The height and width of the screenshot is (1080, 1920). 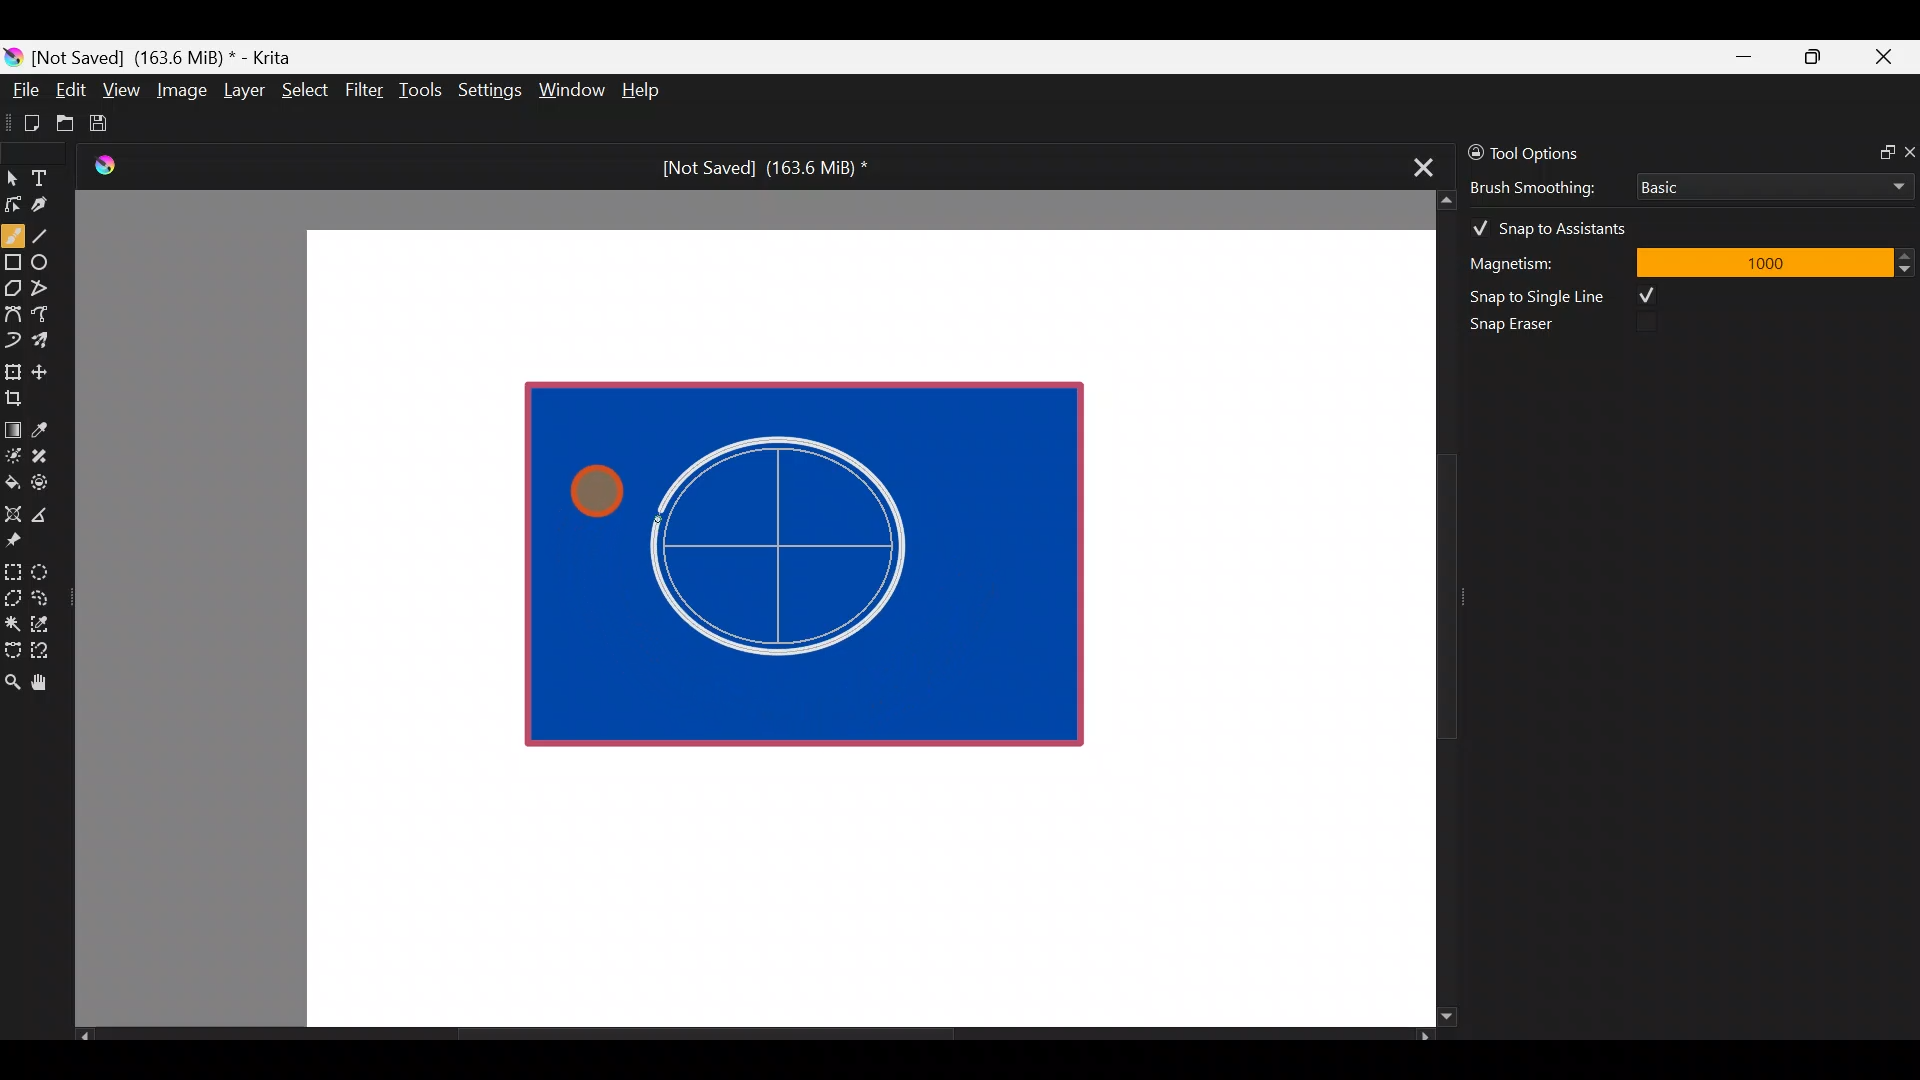 What do you see at coordinates (242, 95) in the screenshot?
I see `Layer` at bounding box center [242, 95].